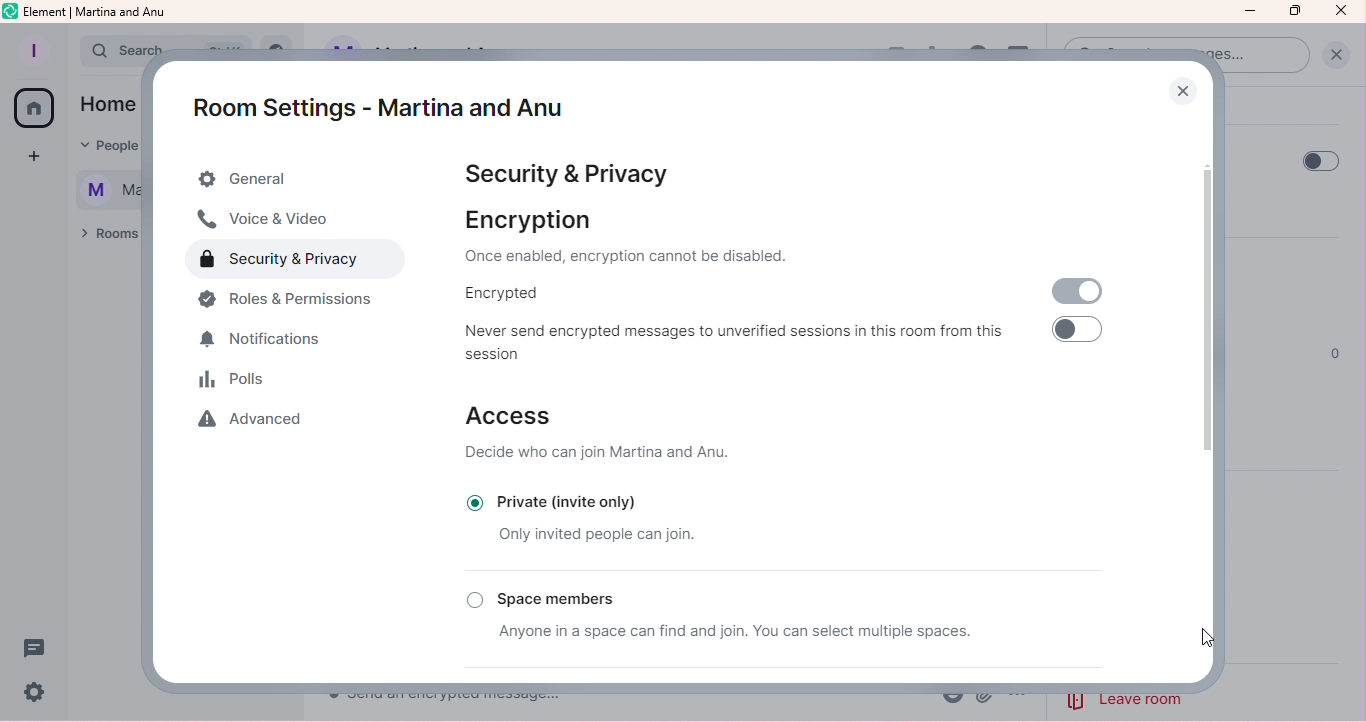  What do you see at coordinates (32, 52) in the screenshot?
I see `Profile` at bounding box center [32, 52].